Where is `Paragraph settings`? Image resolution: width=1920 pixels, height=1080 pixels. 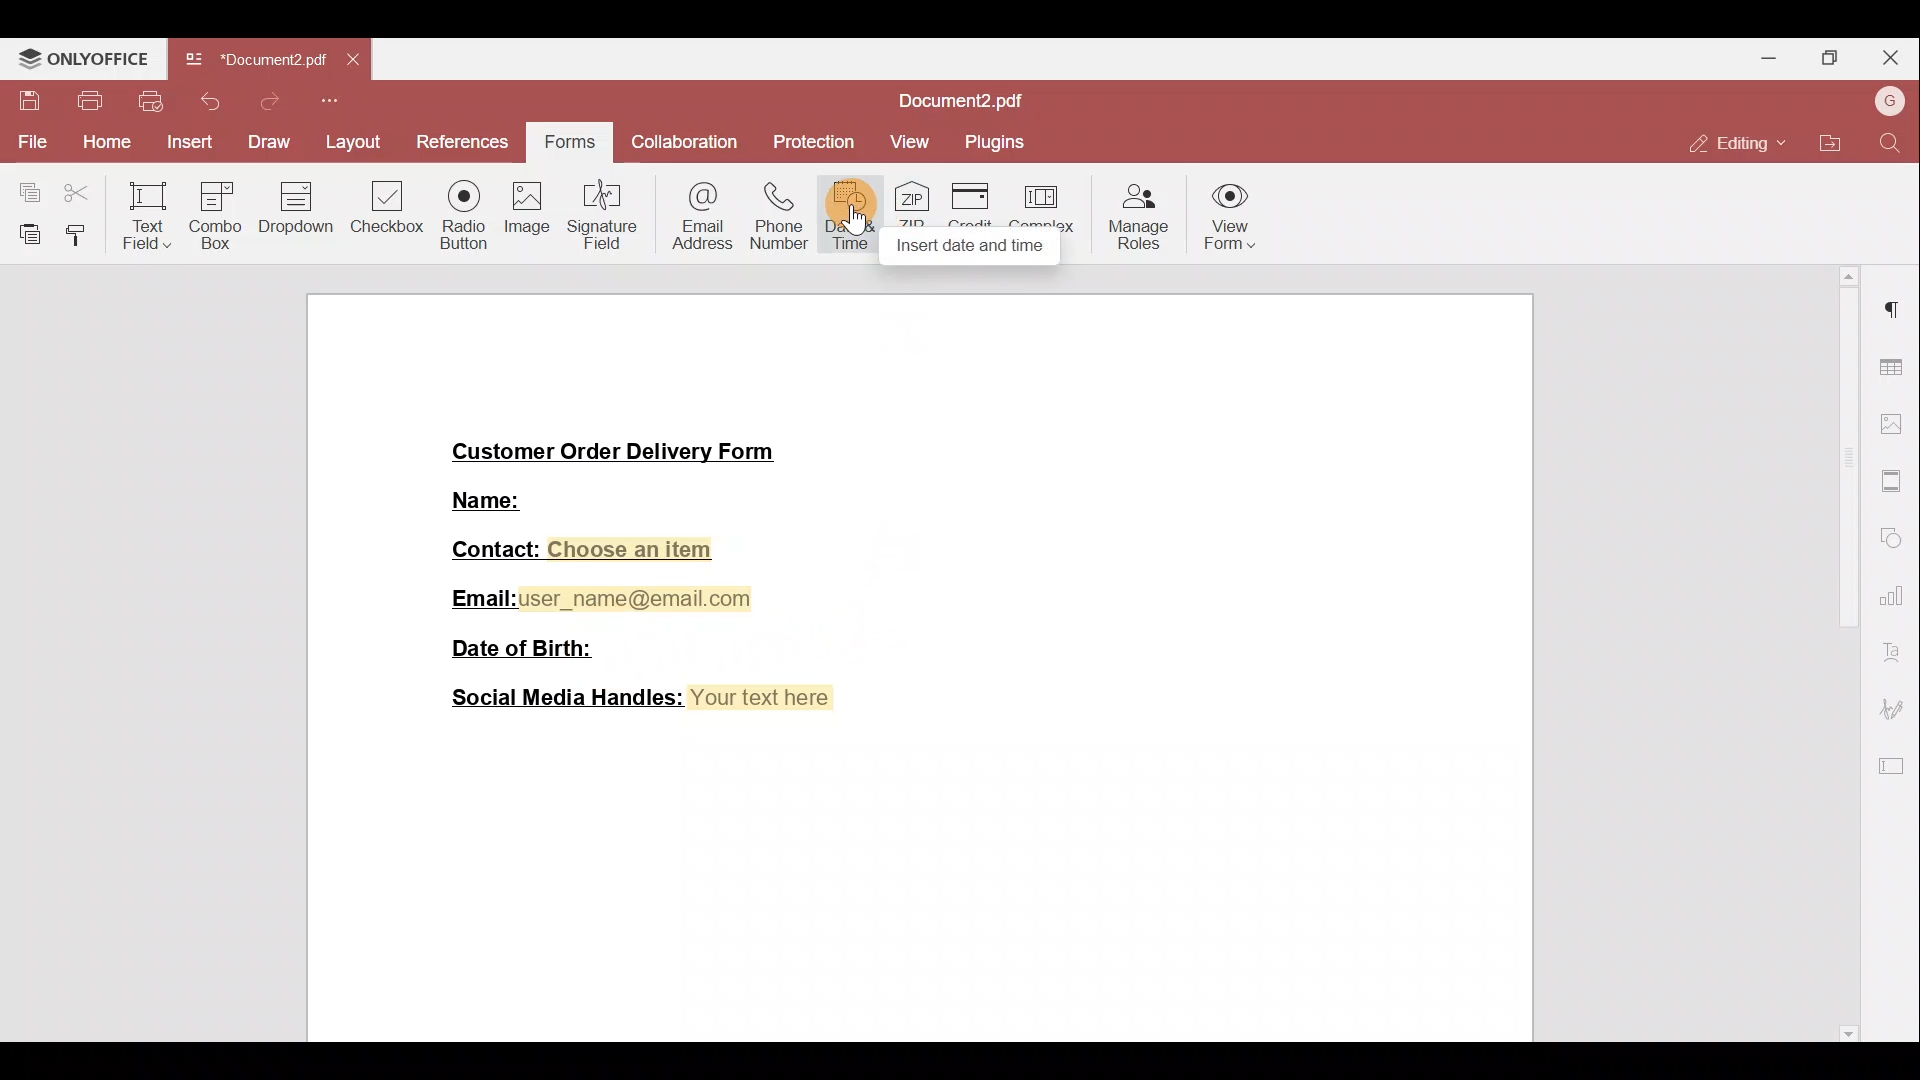 Paragraph settings is located at coordinates (1897, 308).